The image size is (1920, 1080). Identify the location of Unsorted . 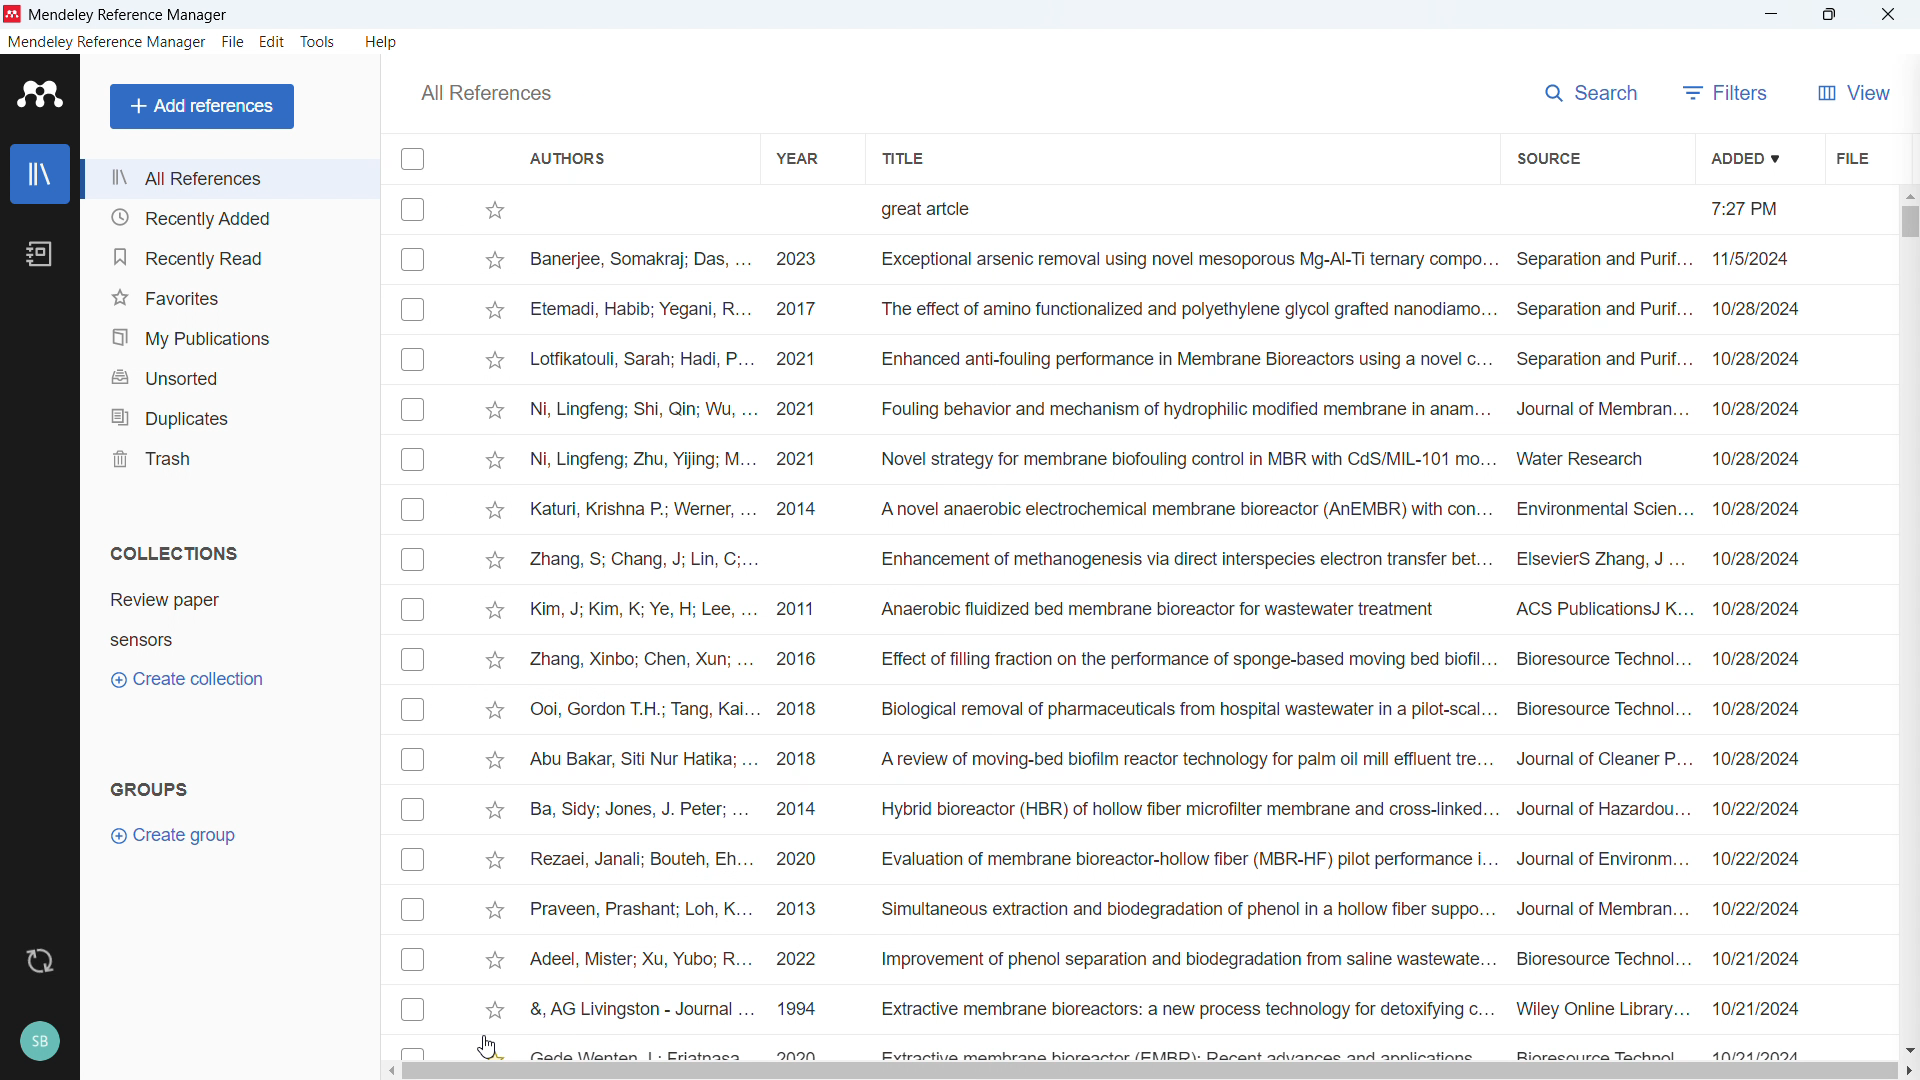
(230, 375).